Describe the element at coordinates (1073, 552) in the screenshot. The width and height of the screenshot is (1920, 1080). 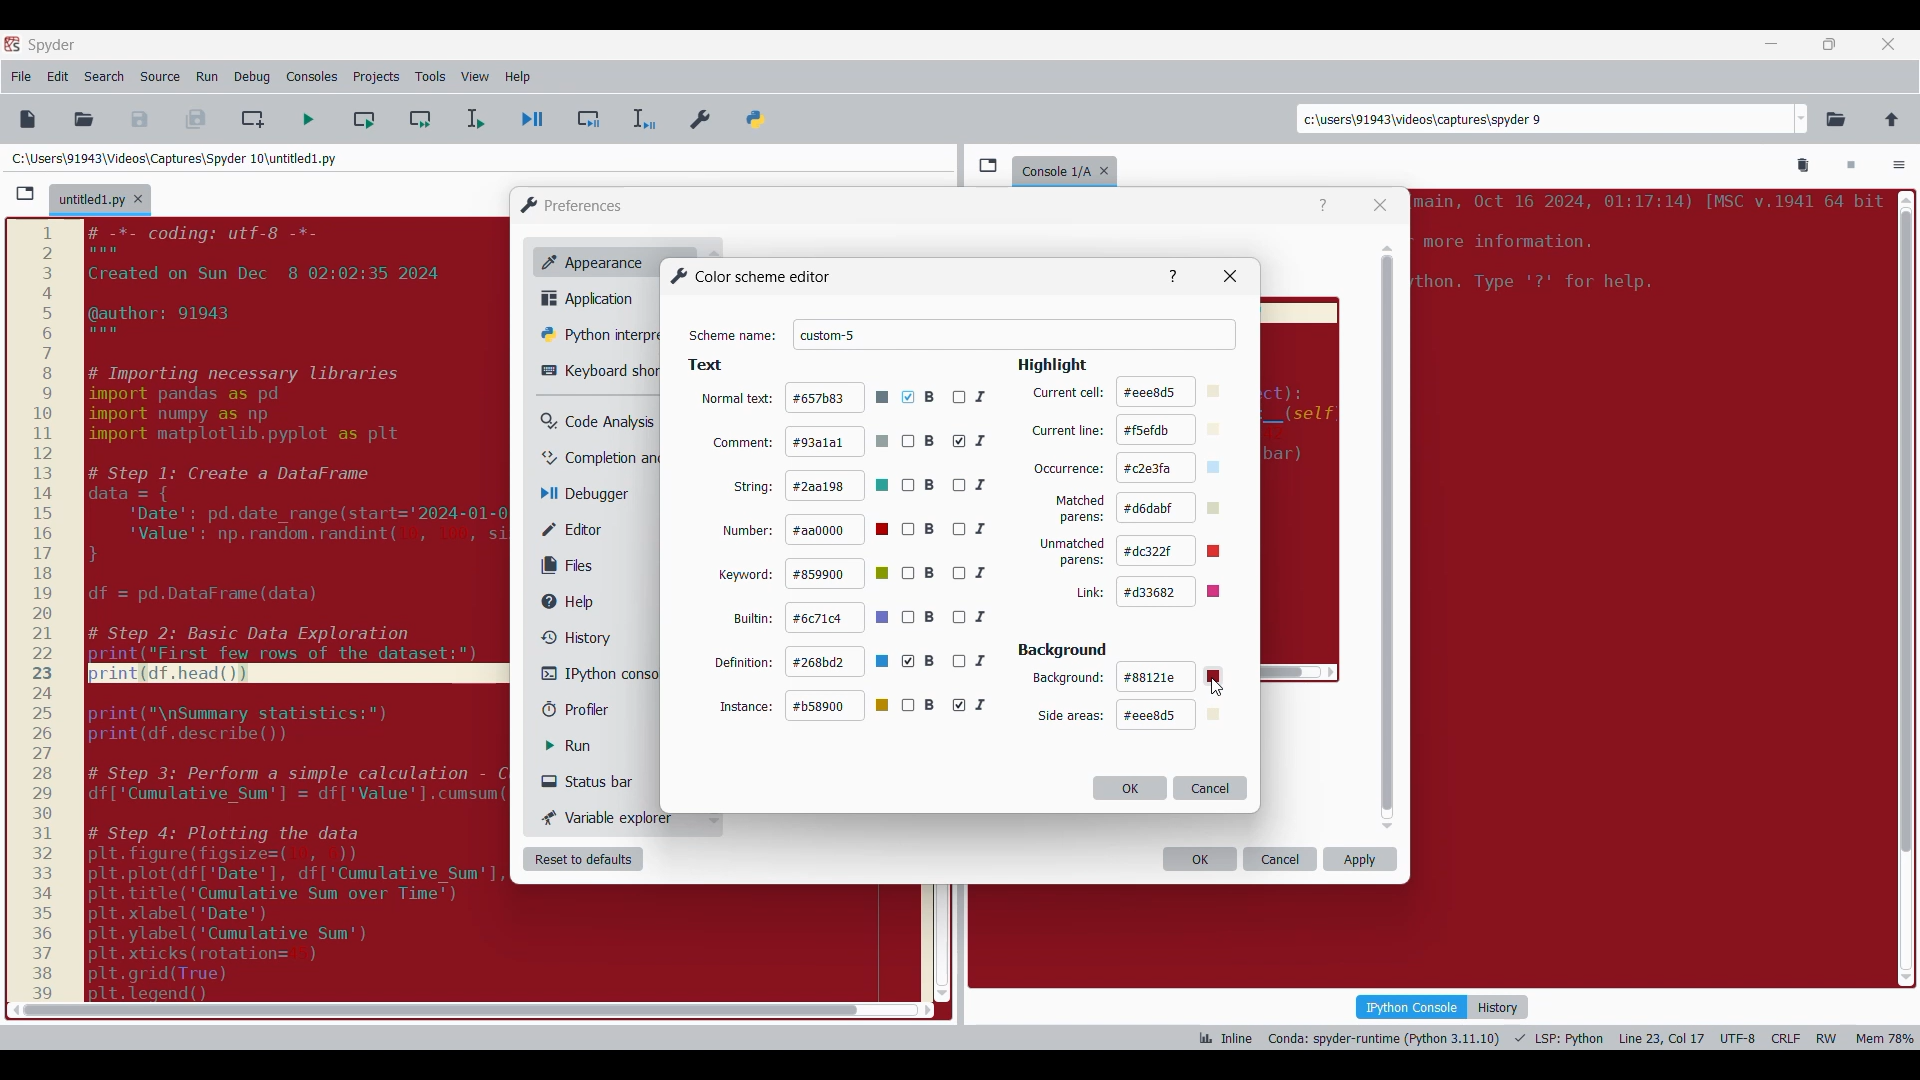
I see `unmatched parens` at that location.